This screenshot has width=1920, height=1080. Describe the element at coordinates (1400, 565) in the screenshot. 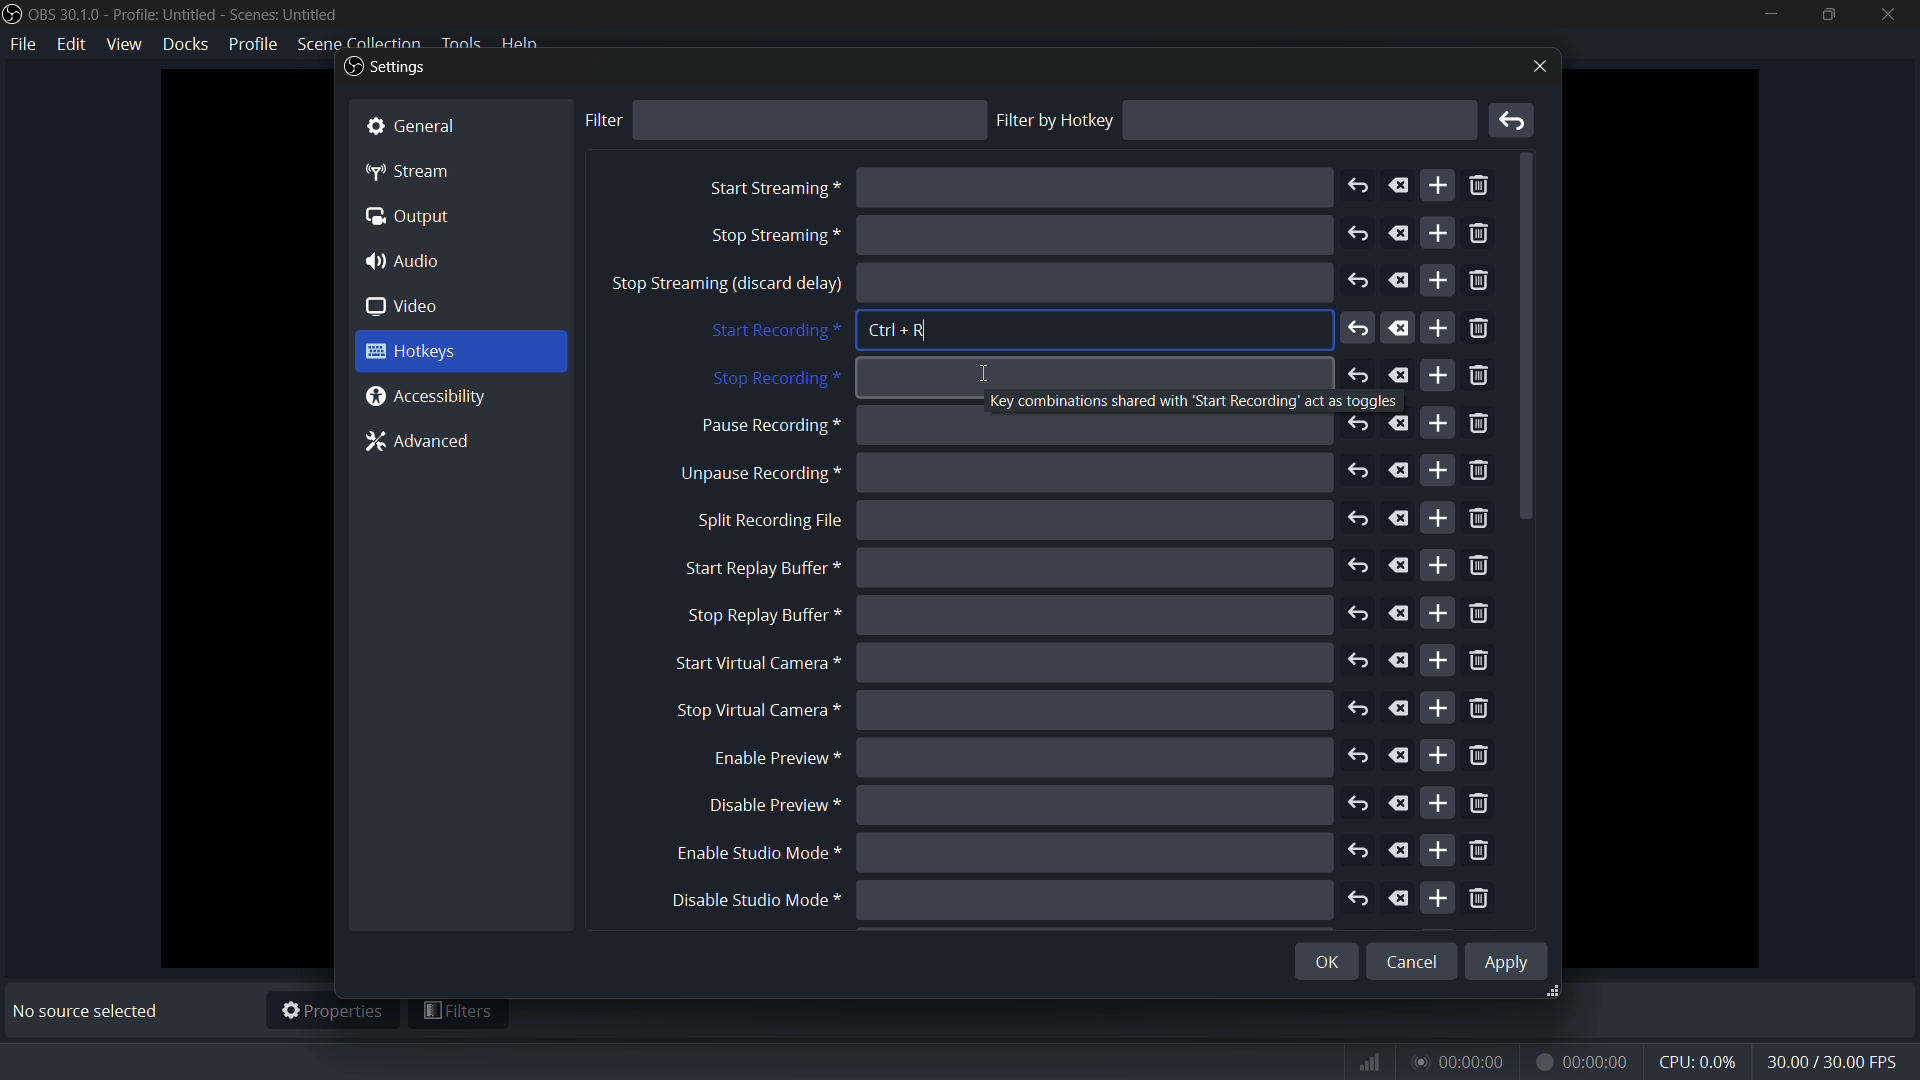

I see `delete` at that location.